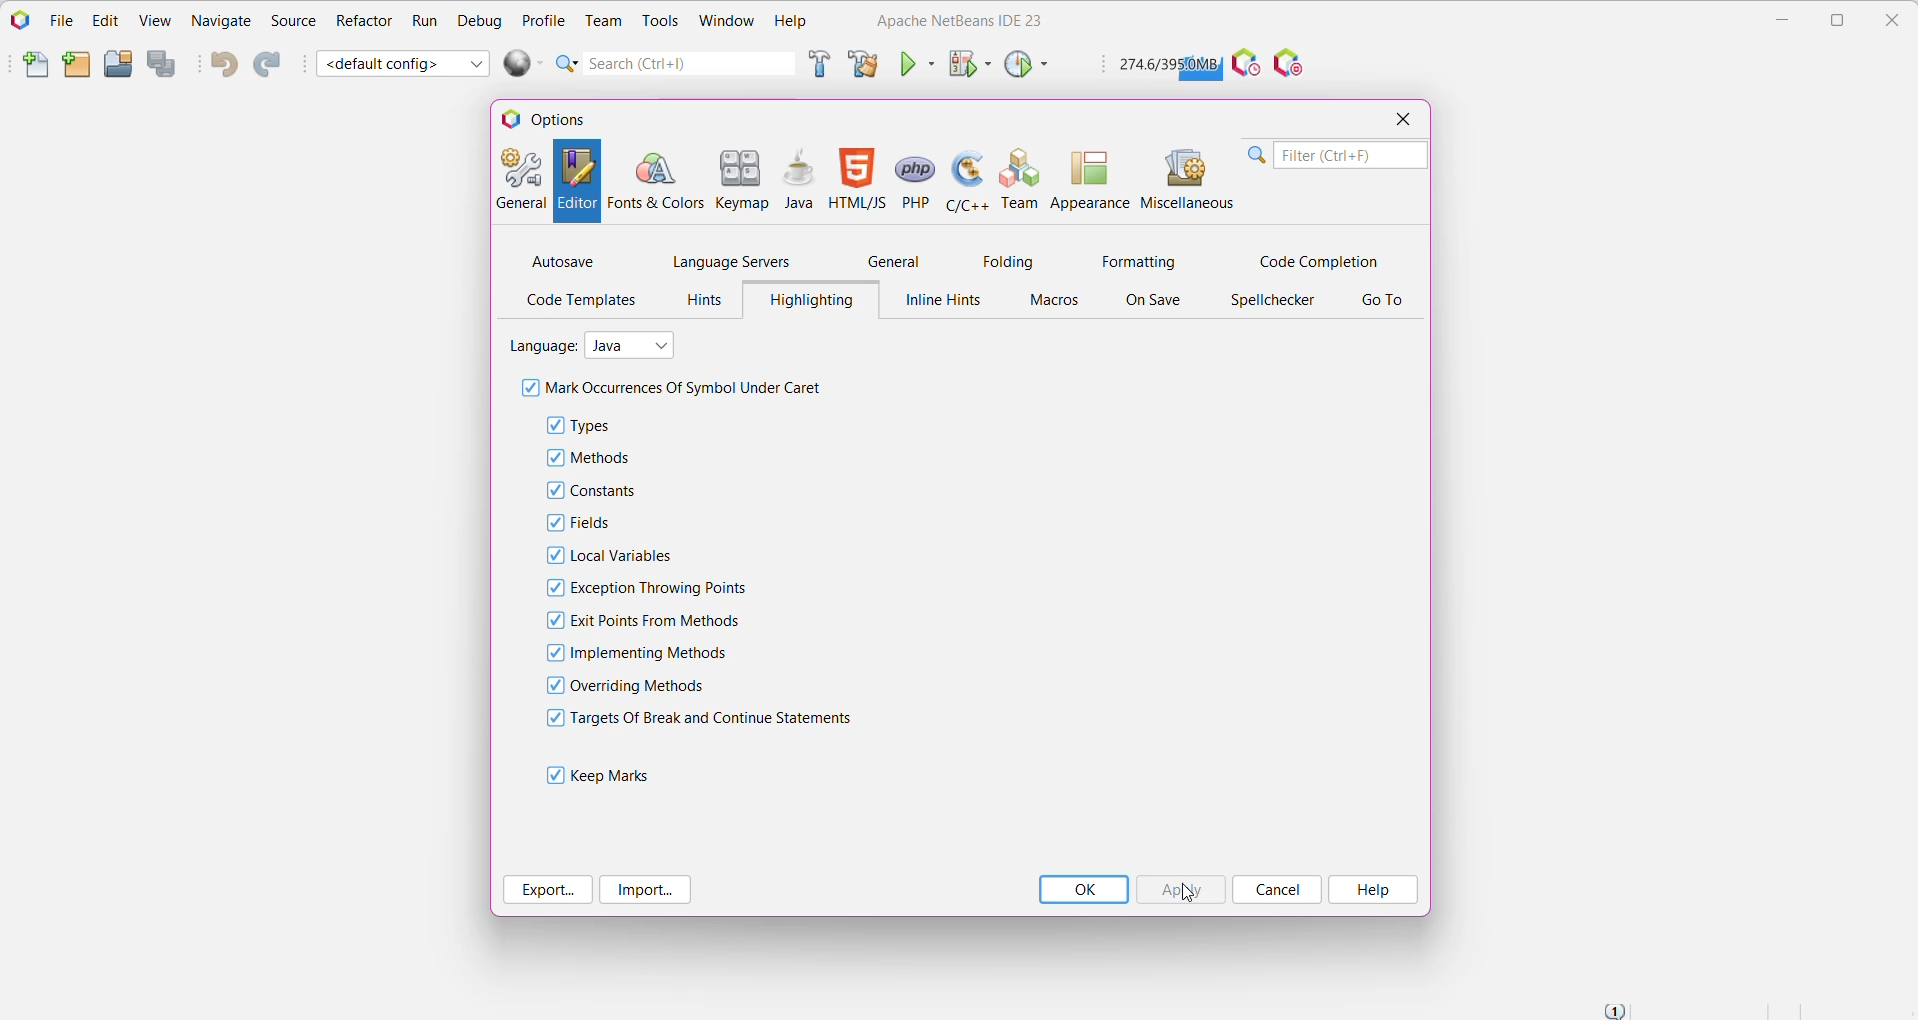  I want to click on Exit Points From Methods - click to enable, so click(655, 621).